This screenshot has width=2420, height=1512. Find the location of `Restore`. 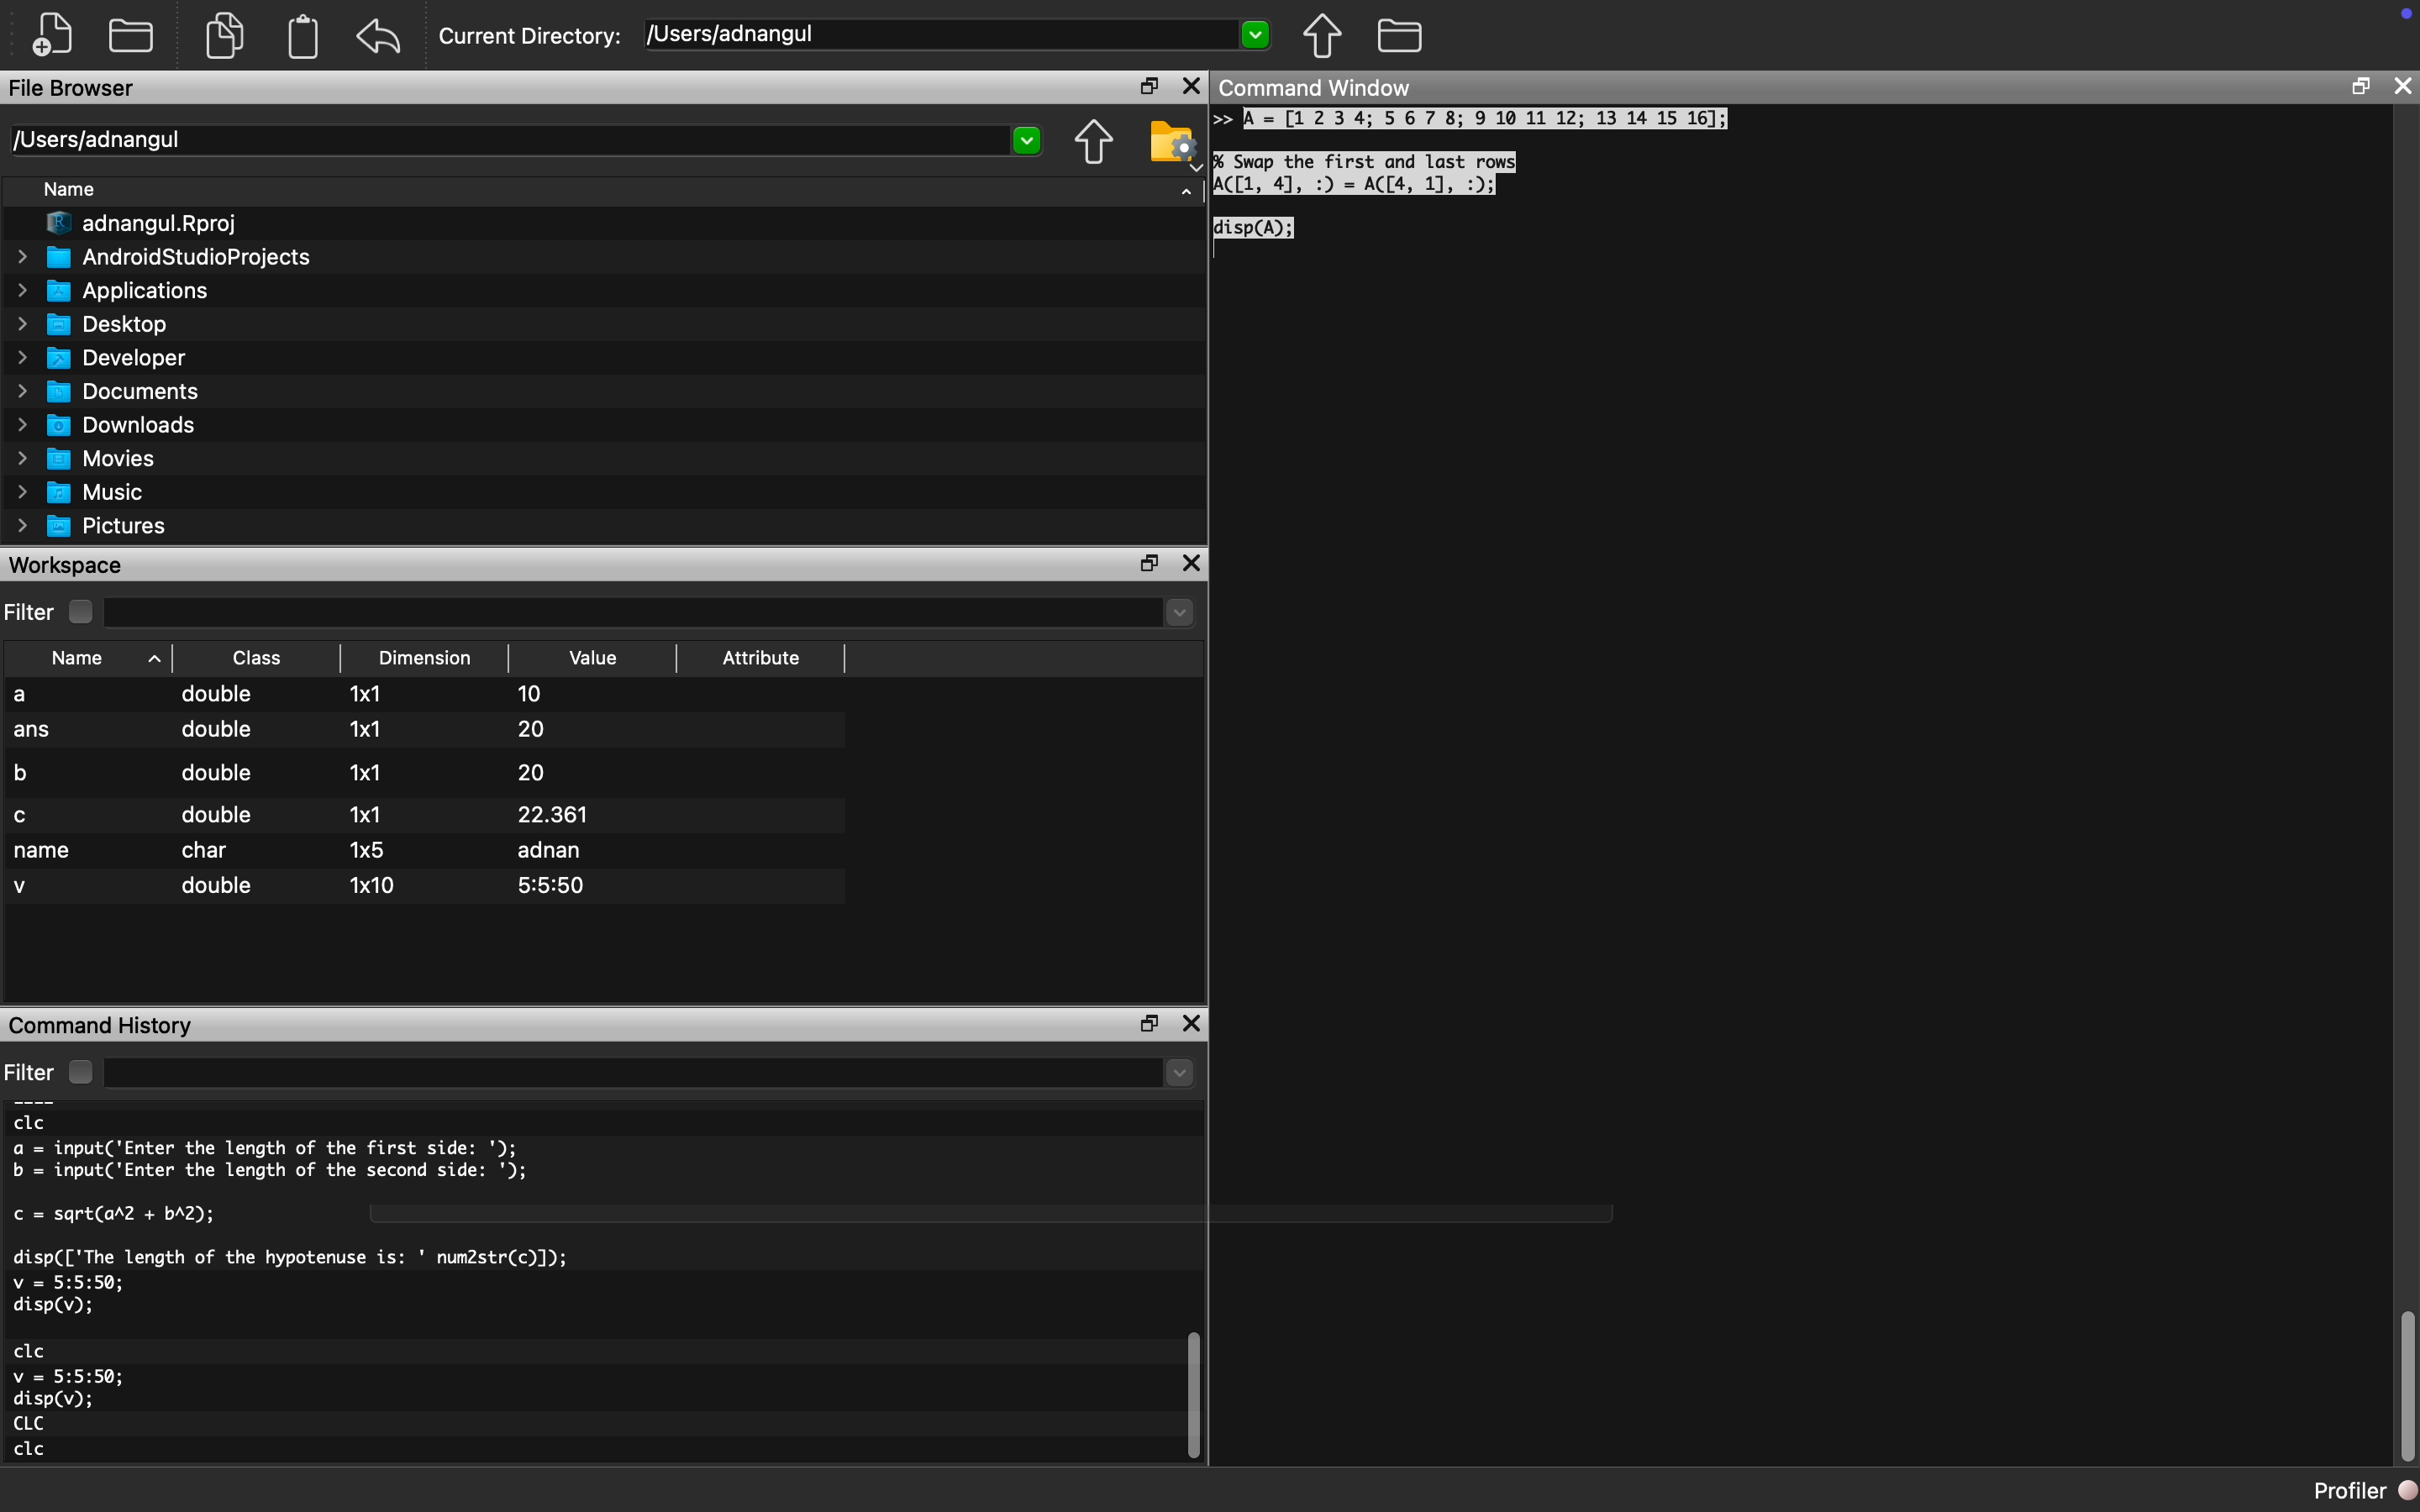

Restore is located at coordinates (1140, 1020).